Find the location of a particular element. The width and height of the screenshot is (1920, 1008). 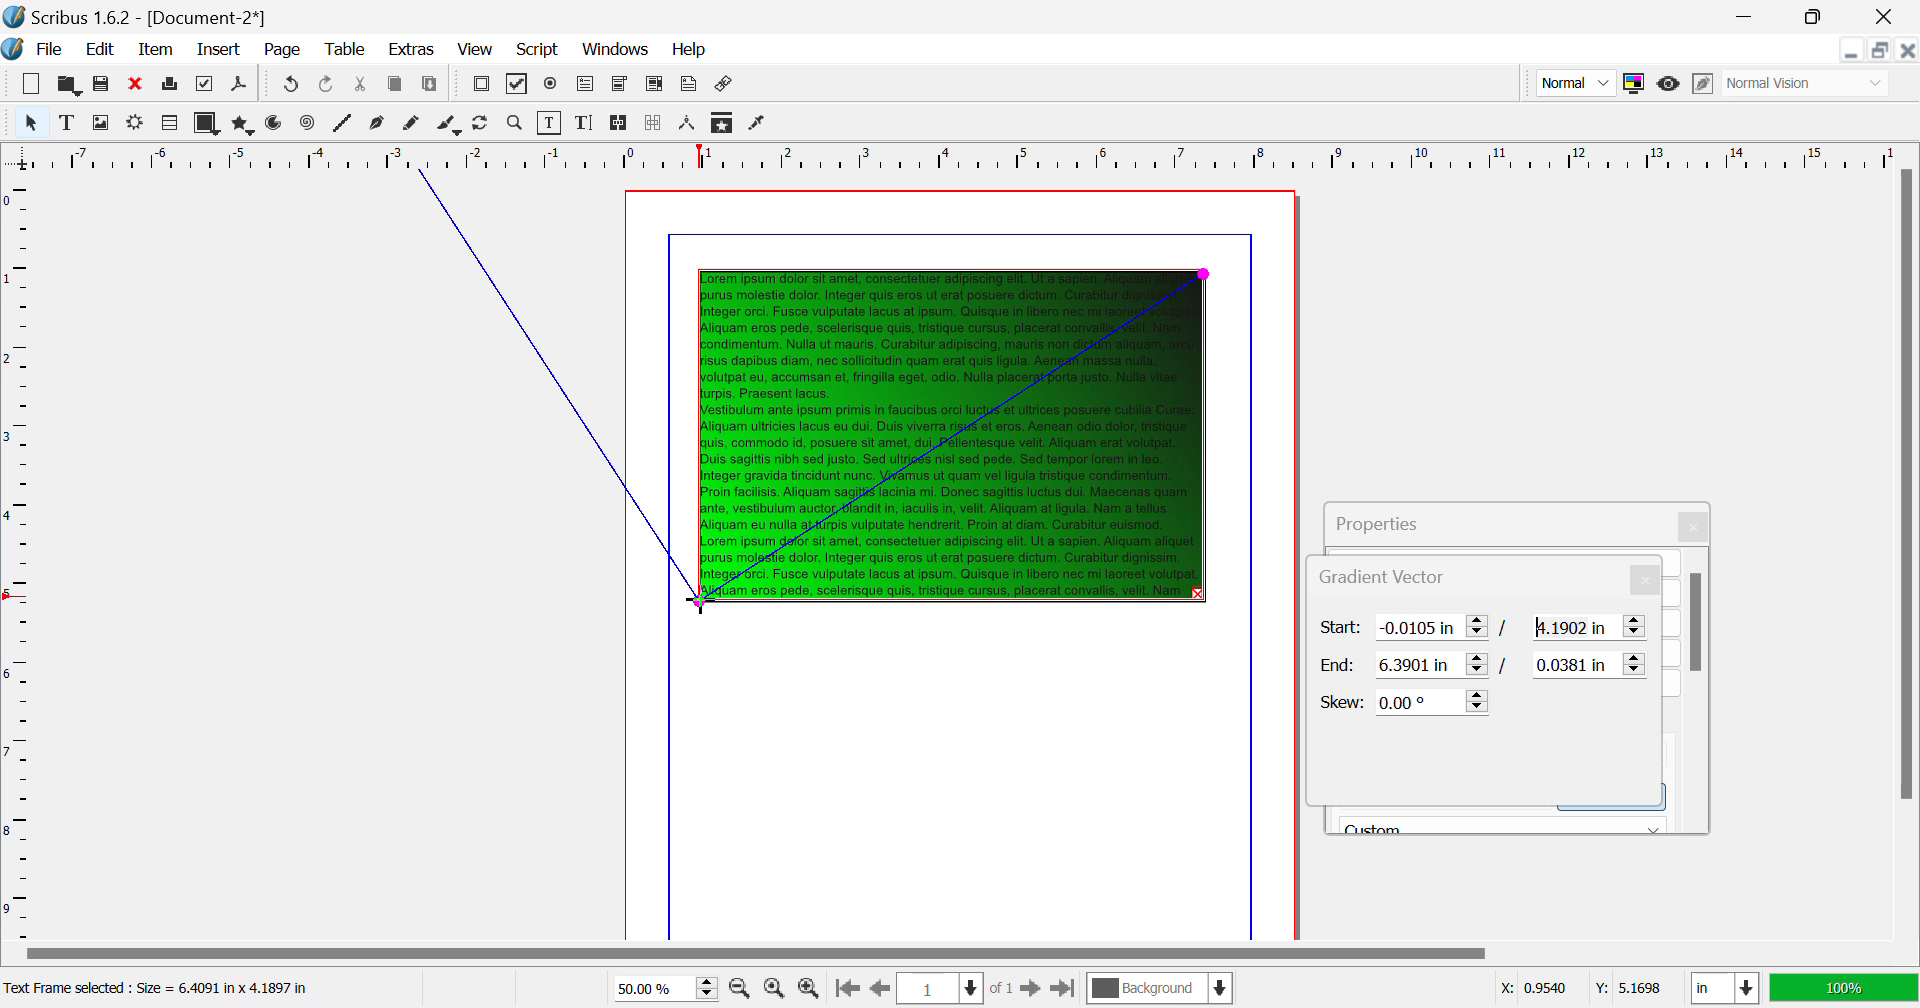

Cursor Coordinates is located at coordinates (1580, 989).